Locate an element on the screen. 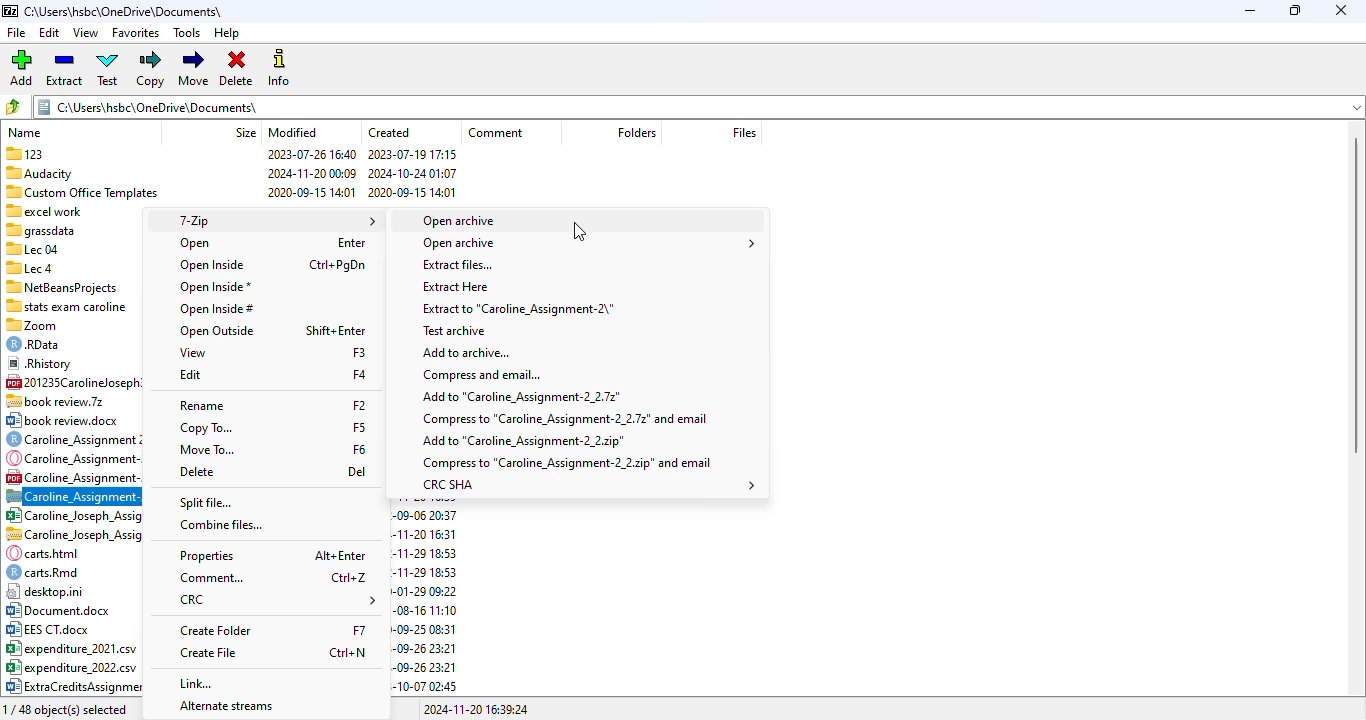 The width and height of the screenshot is (1366, 720). shortcut for open is located at coordinates (351, 242).